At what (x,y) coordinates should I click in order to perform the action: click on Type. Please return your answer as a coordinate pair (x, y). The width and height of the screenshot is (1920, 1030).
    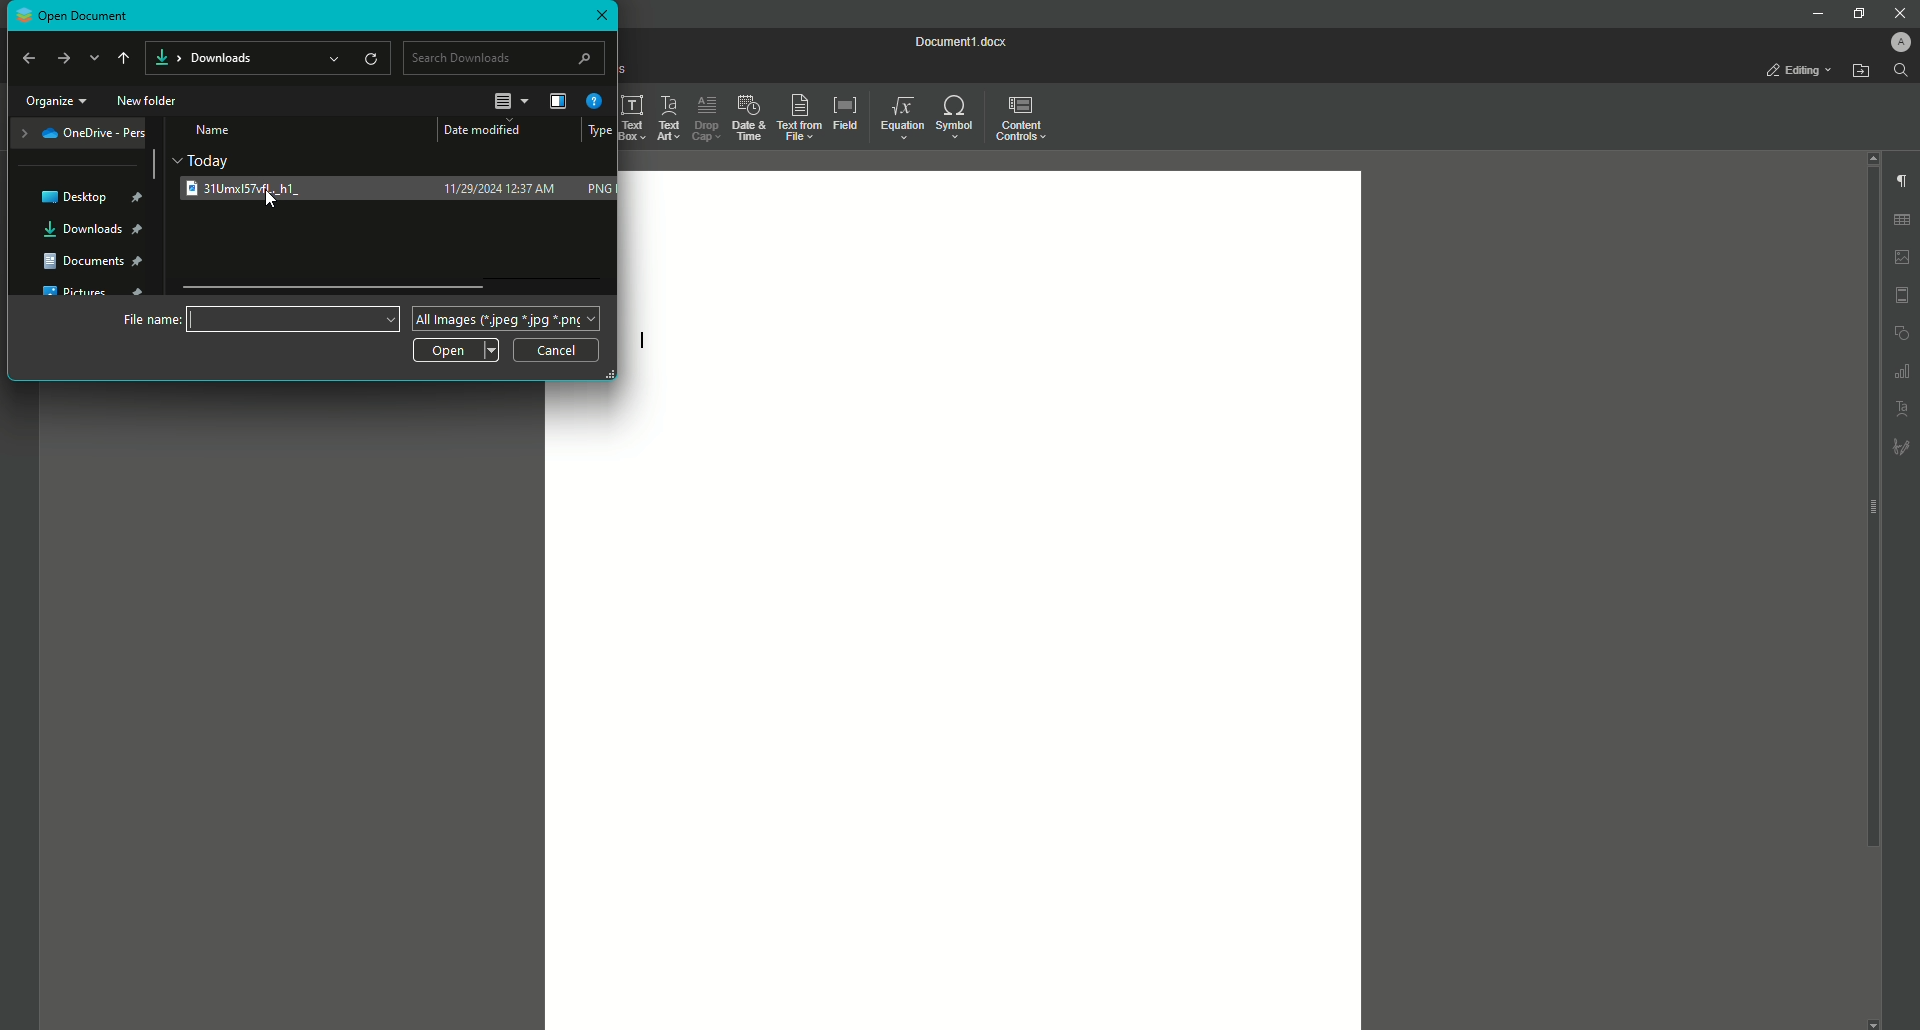
    Looking at the image, I should click on (601, 132).